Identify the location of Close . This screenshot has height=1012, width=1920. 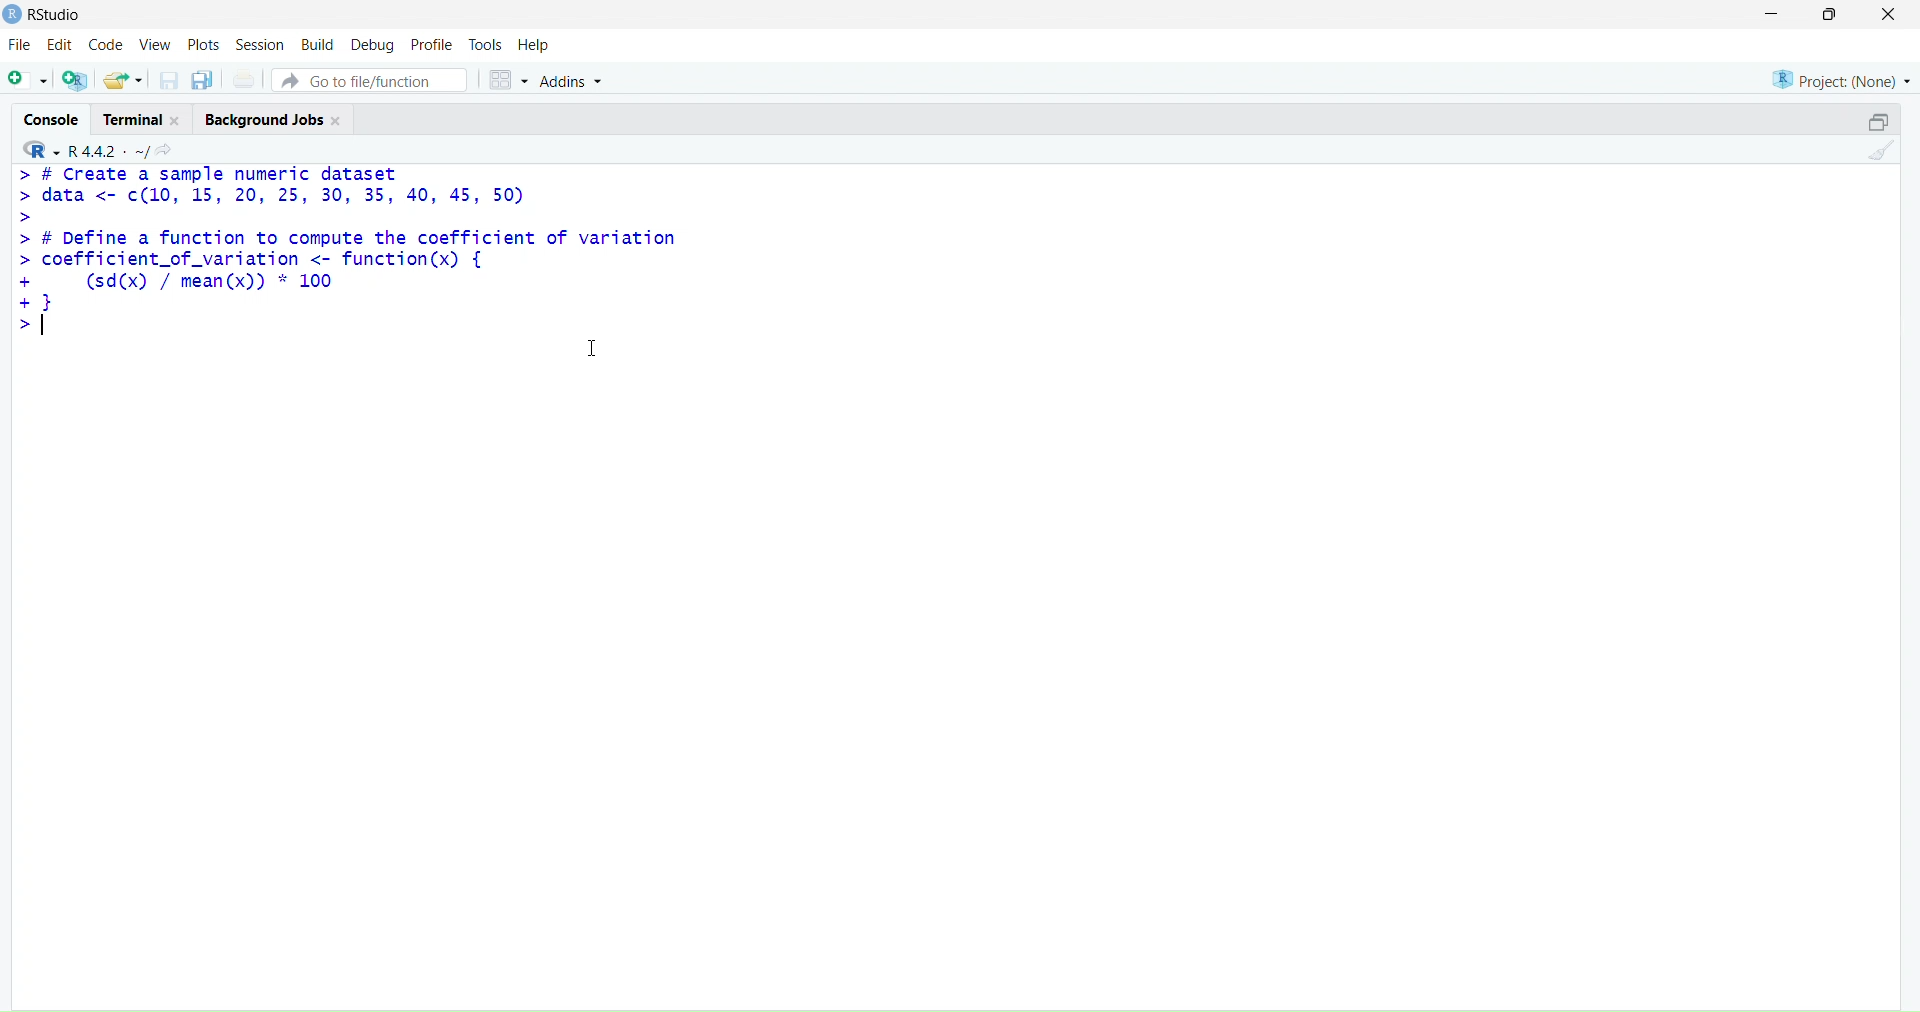
(177, 121).